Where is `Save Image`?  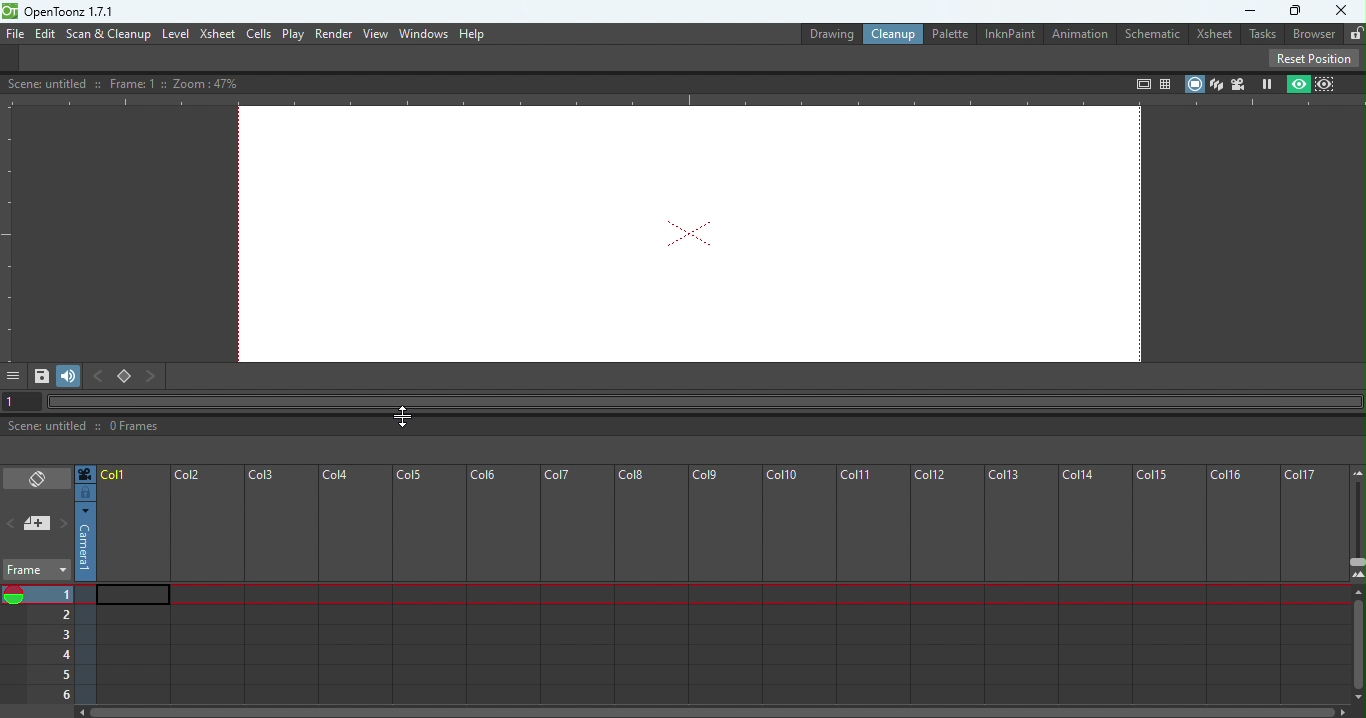
Save Image is located at coordinates (40, 374).